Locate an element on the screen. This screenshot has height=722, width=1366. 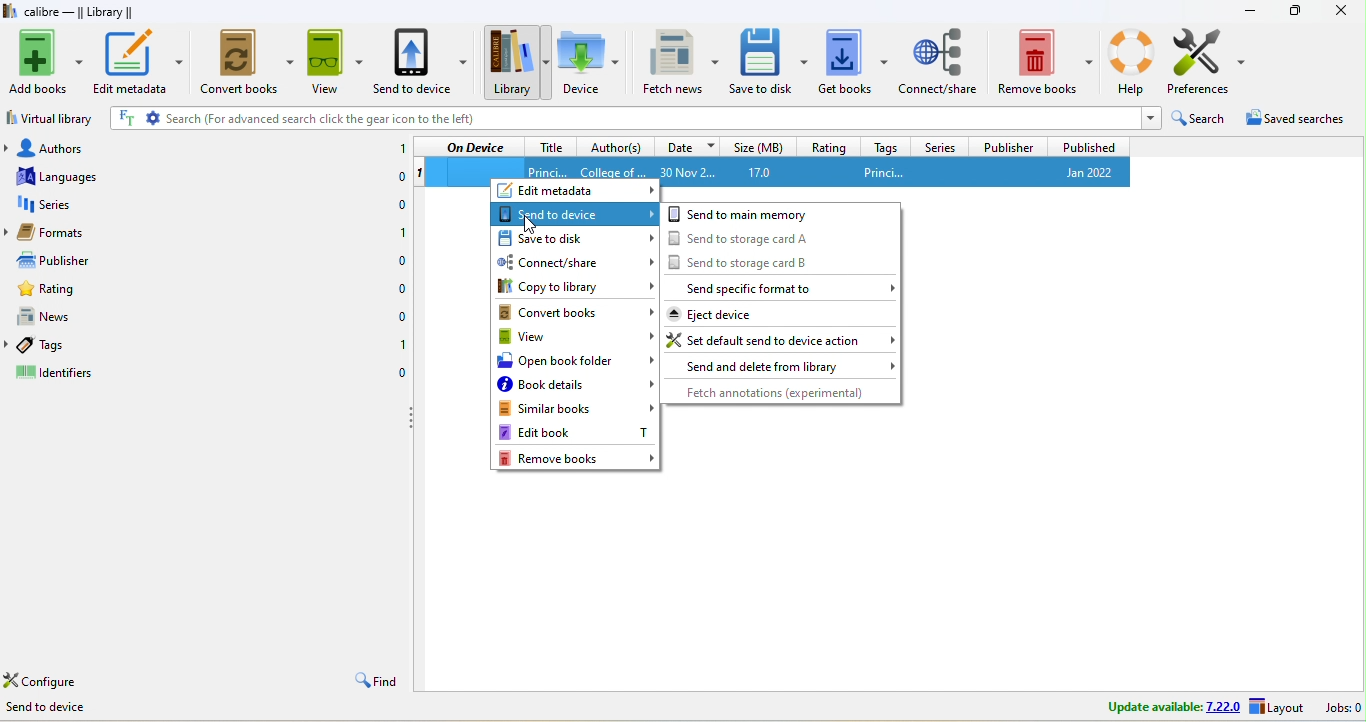
fetch news is located at coordinates (682, 60).